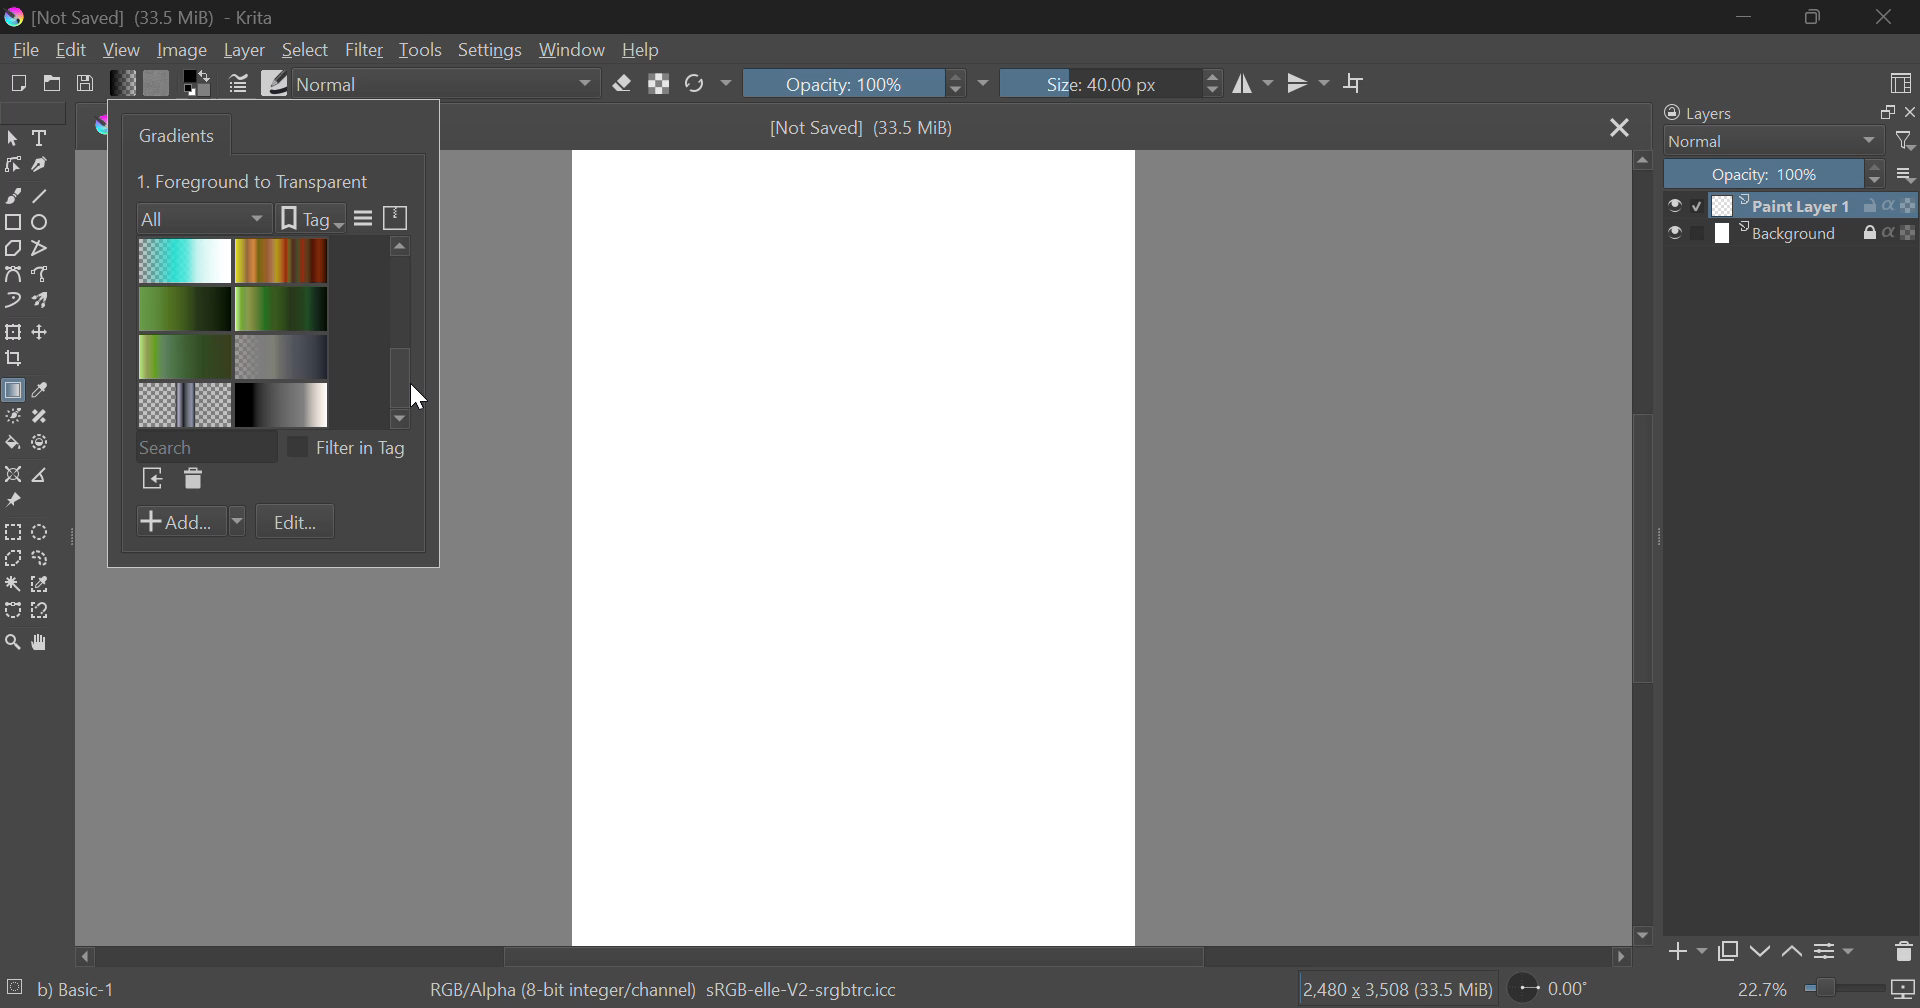 Image resolution: width=1920 pixels, height=1008 pixels. I want to click on Polyline, so click(38, 246).